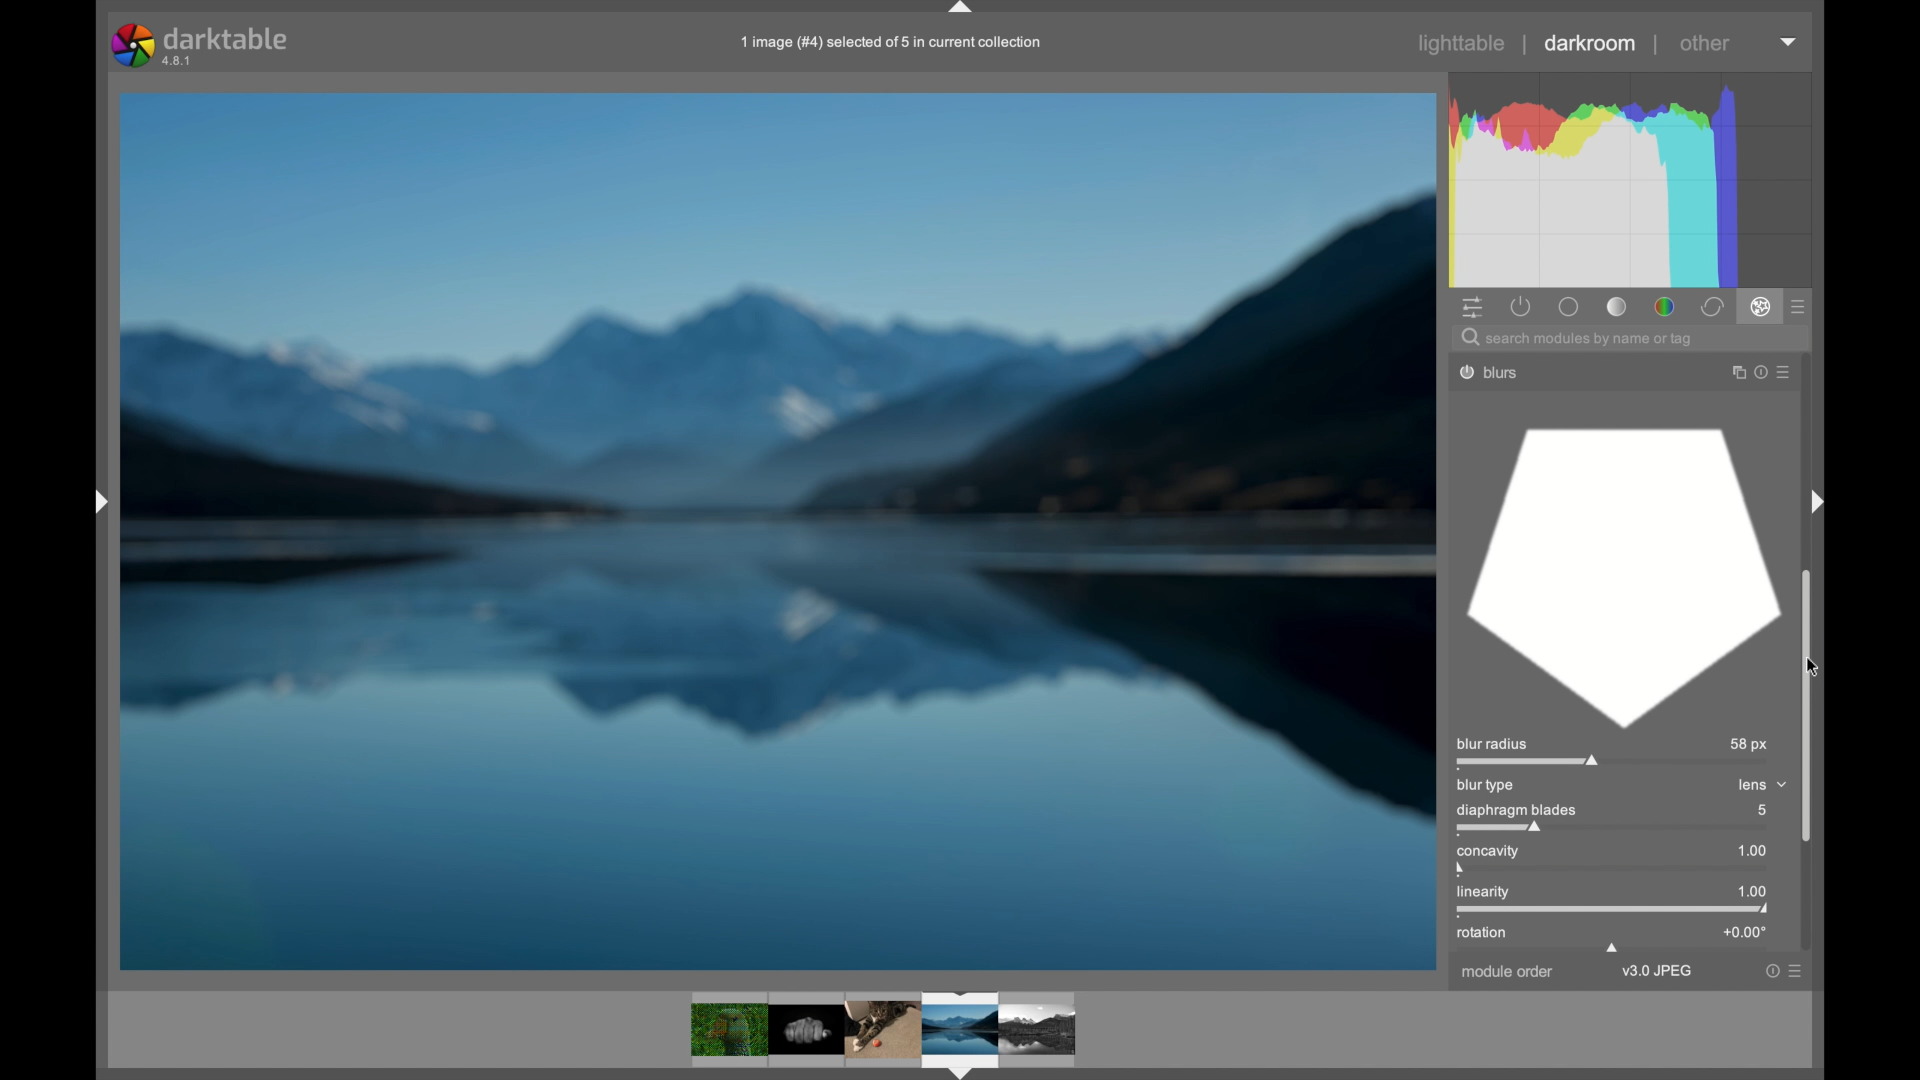 Image resolution: width=1920 pixels, height=1080 pixels. Describe the element at coordinates (1823, 673) in the screenshot. I see `cursor` at that location.